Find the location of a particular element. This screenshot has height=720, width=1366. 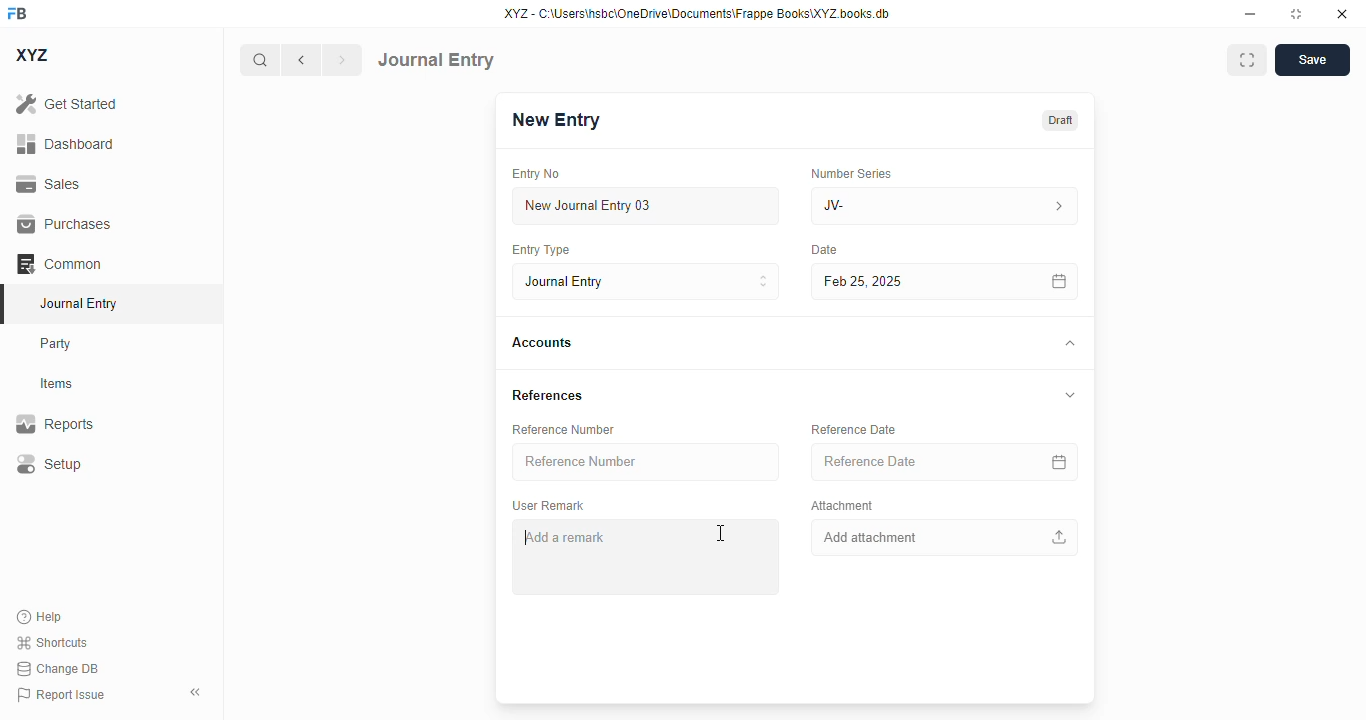

accounts is located at coordinates (542, 343).